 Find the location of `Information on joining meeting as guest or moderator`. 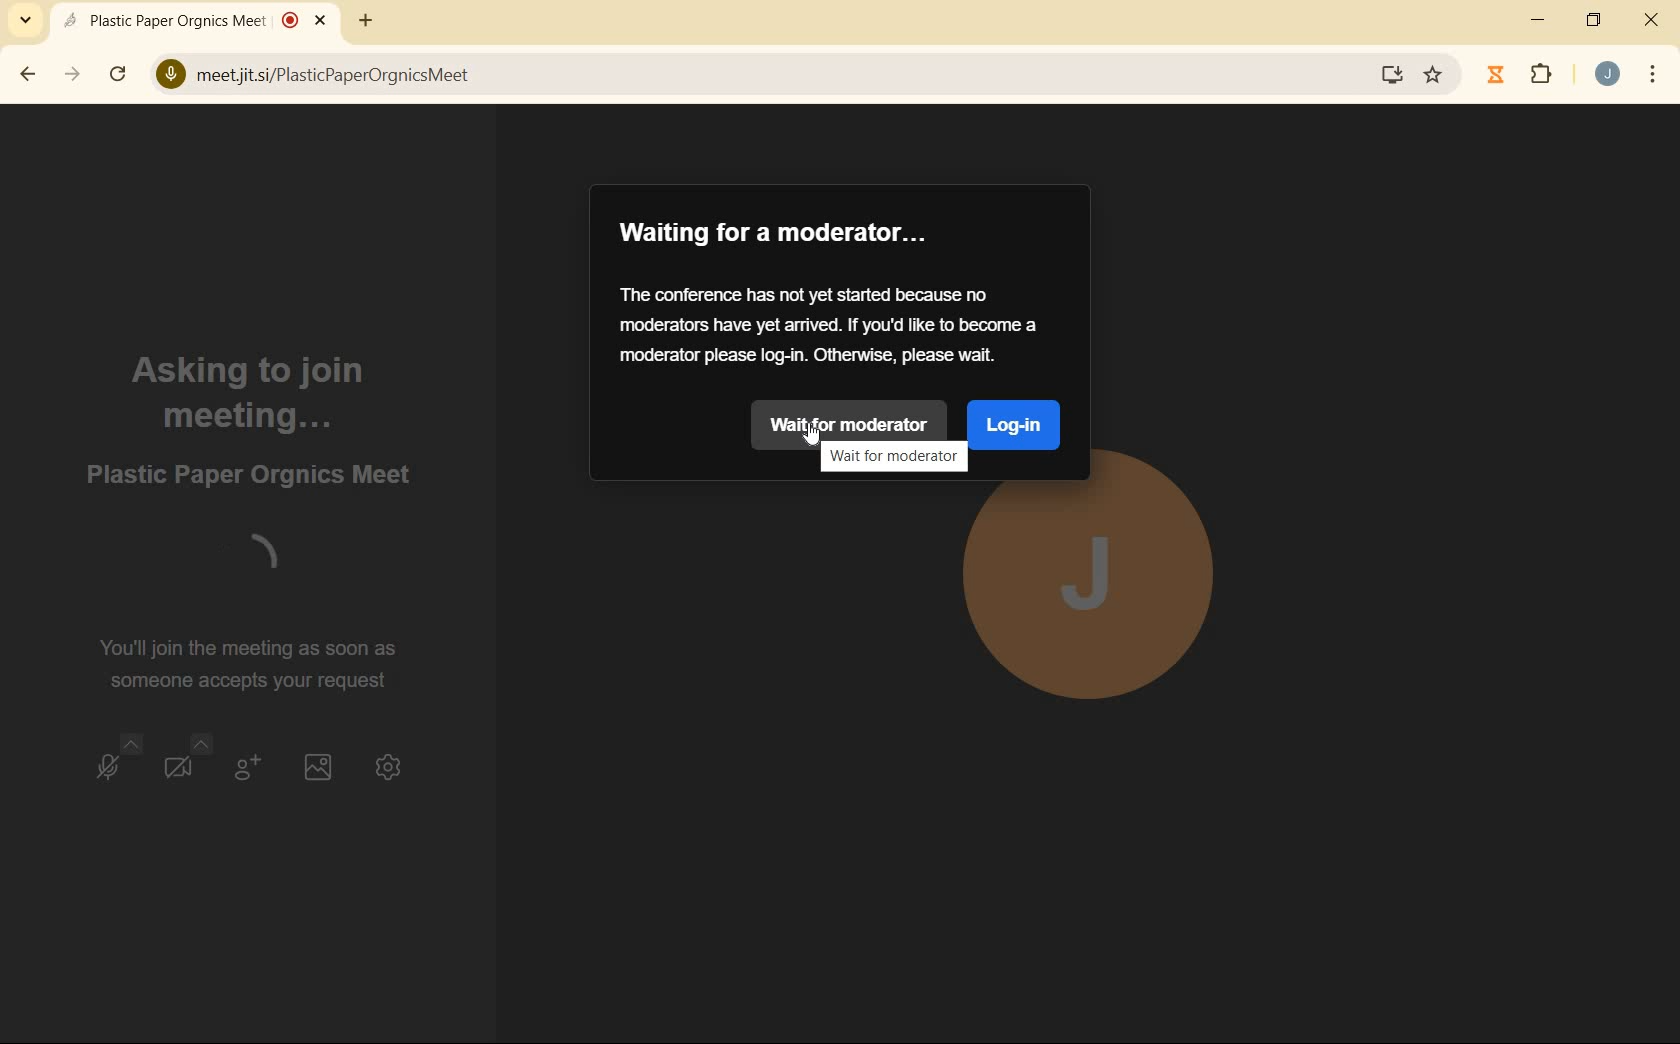

Information on joining meeting as guest or moderator is located at coordinates (831, 324).